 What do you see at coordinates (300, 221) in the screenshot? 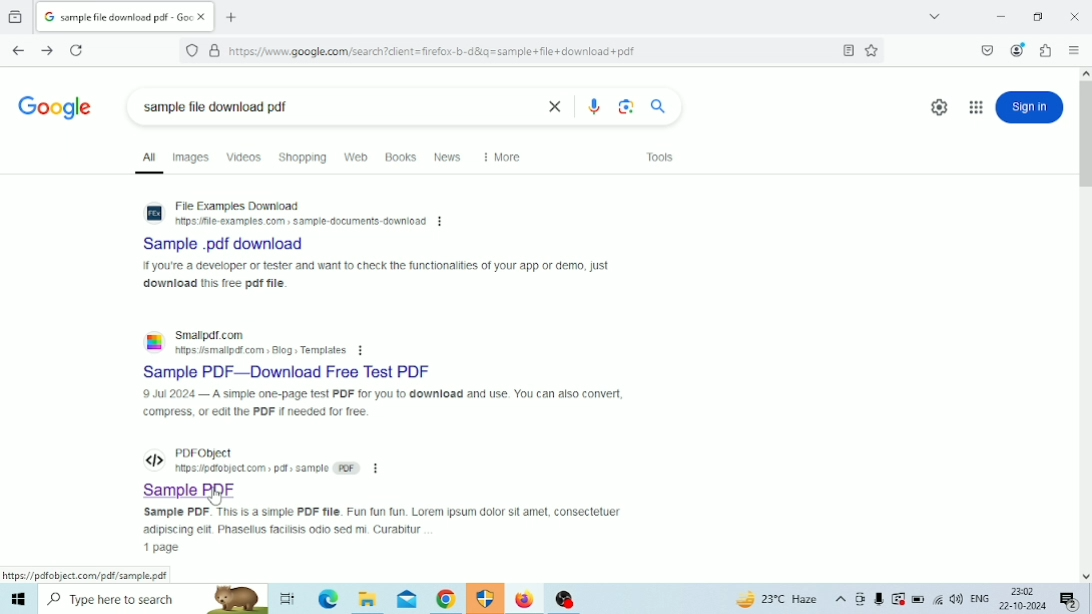
I see `link to website` at bounding box center [300, 221].